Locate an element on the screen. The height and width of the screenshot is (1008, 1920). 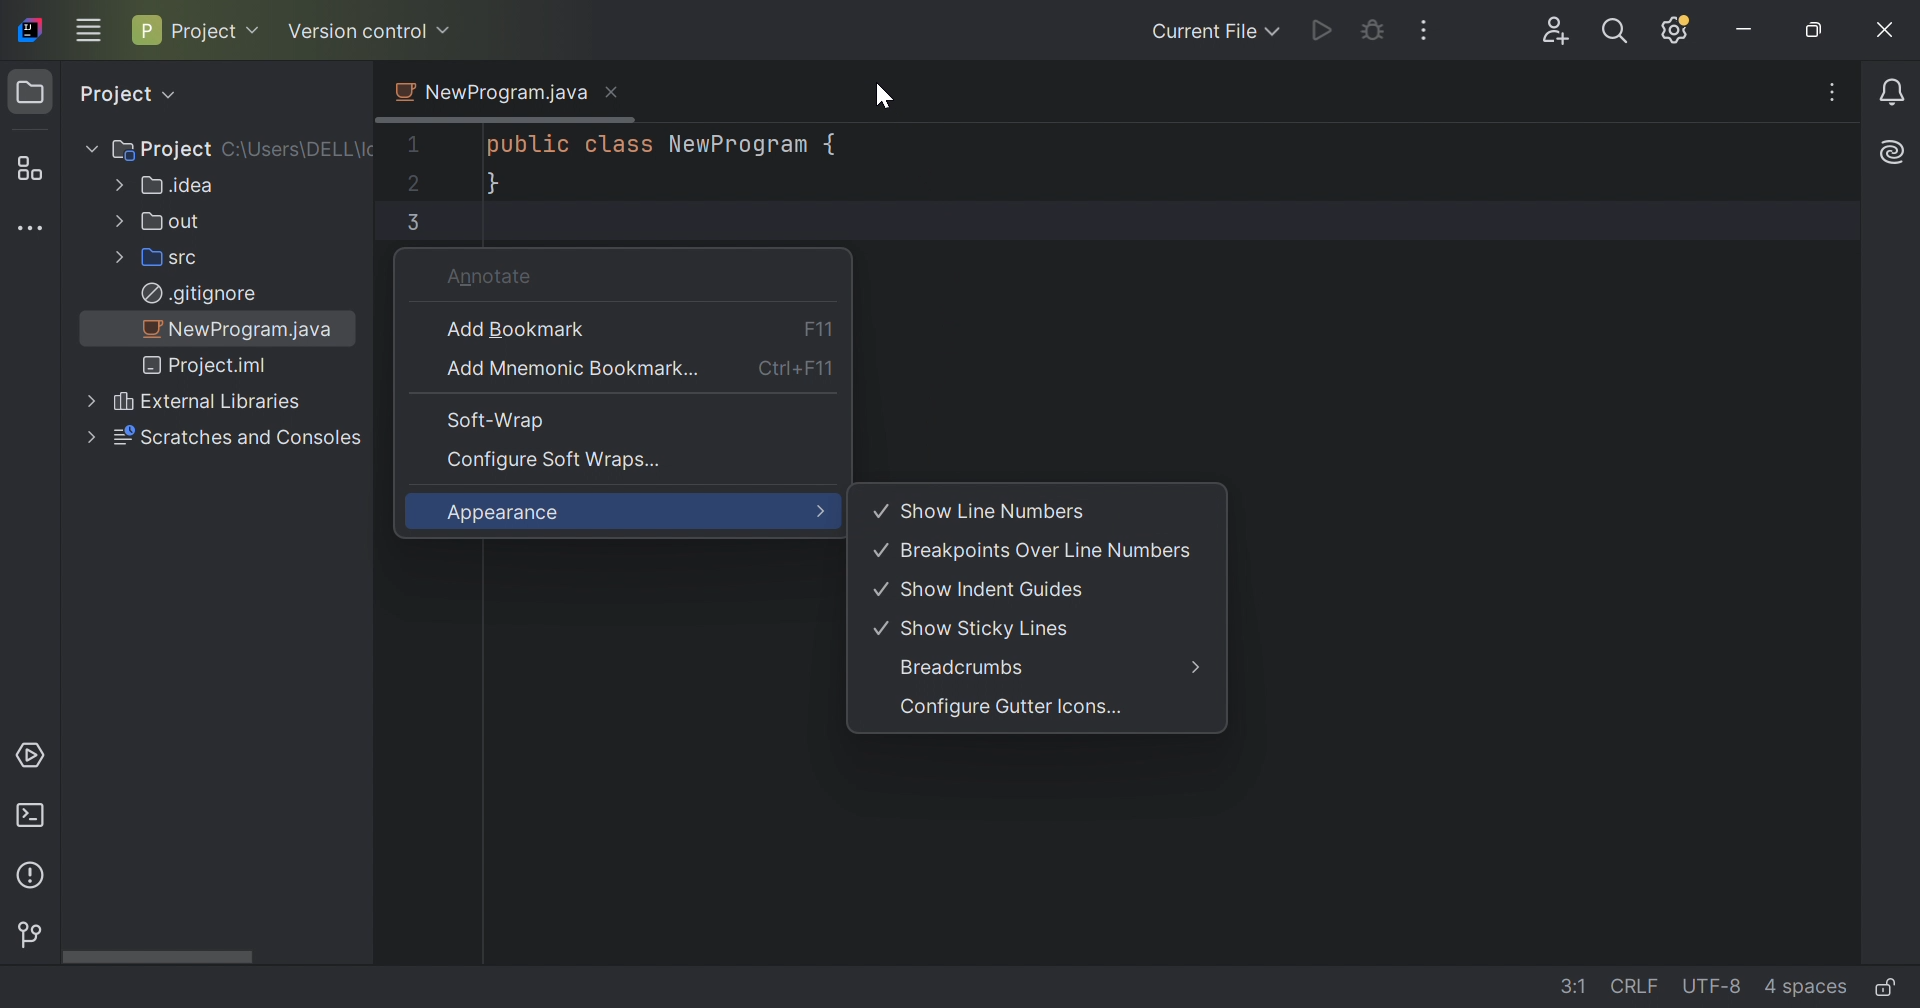
Main menu is located at coordinates (88, 29).